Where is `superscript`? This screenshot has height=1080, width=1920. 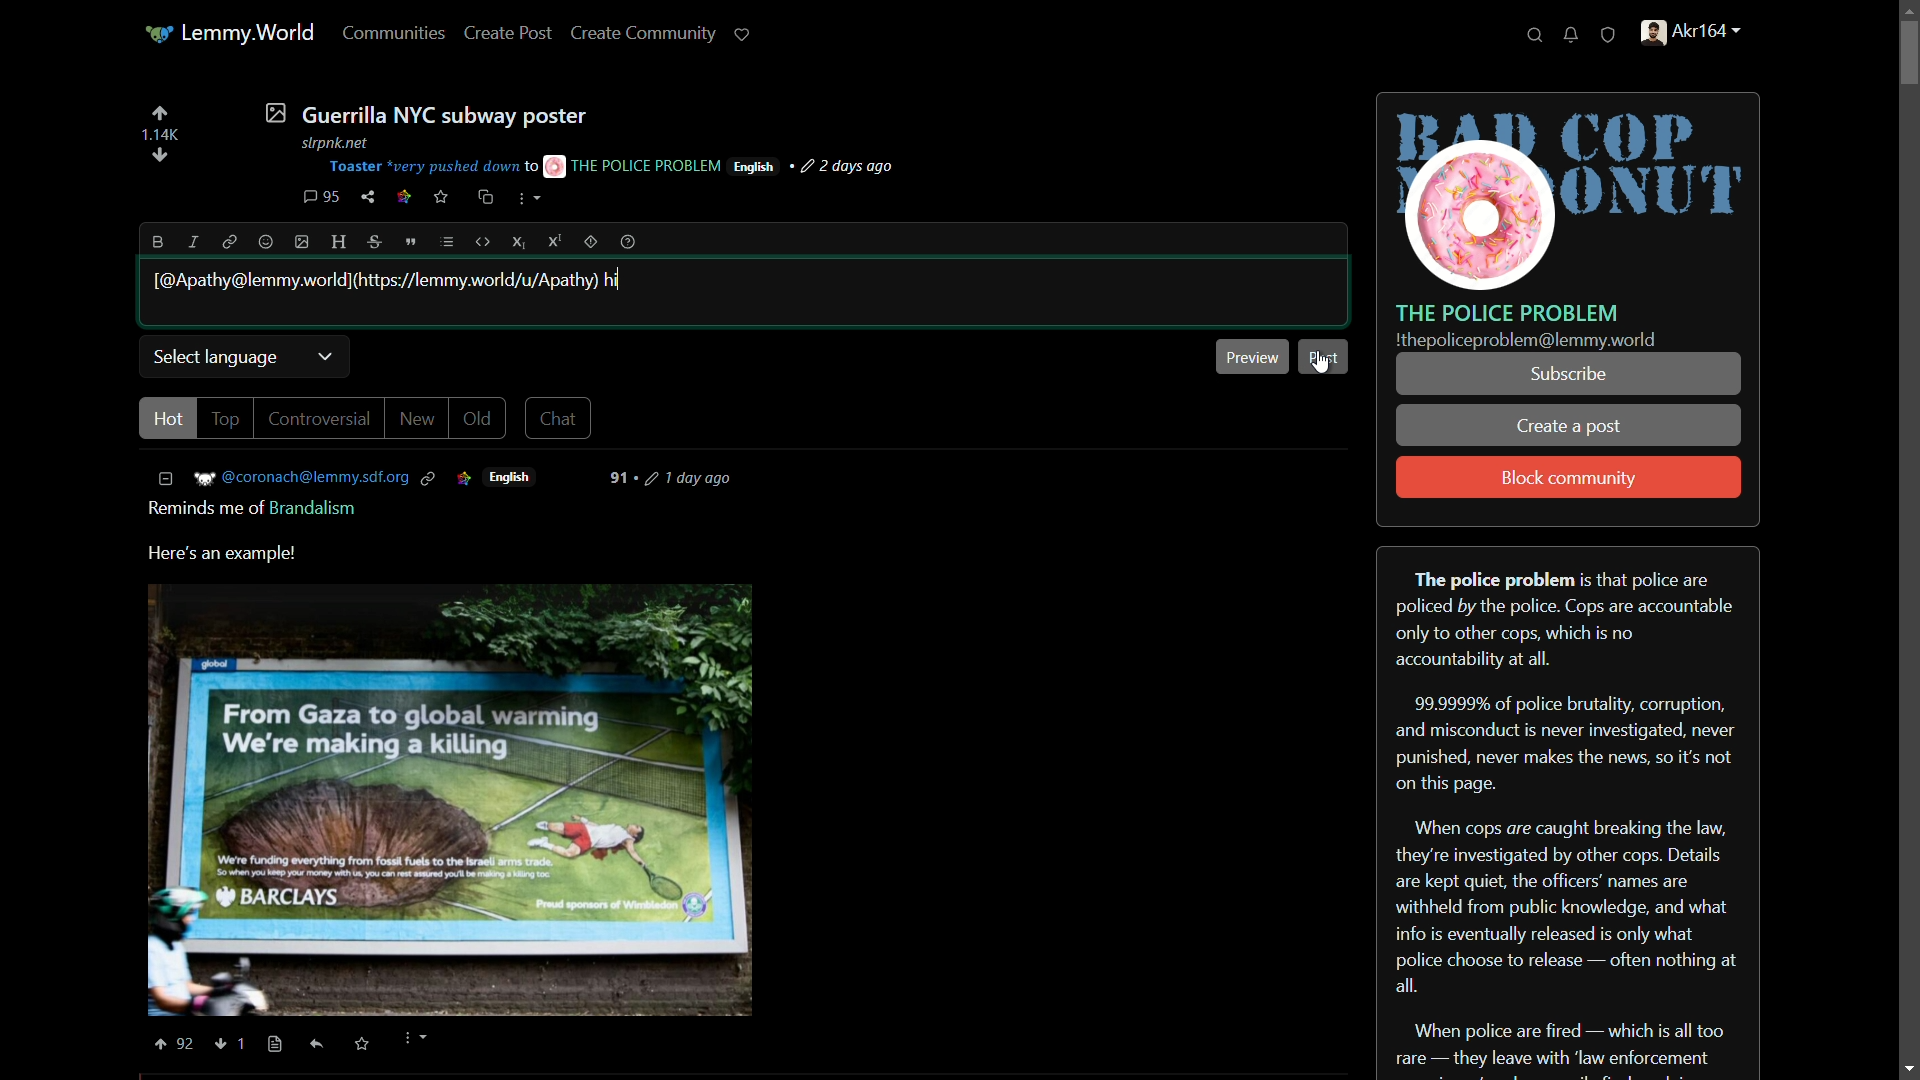 superscript is located at coordinates (555, 241).